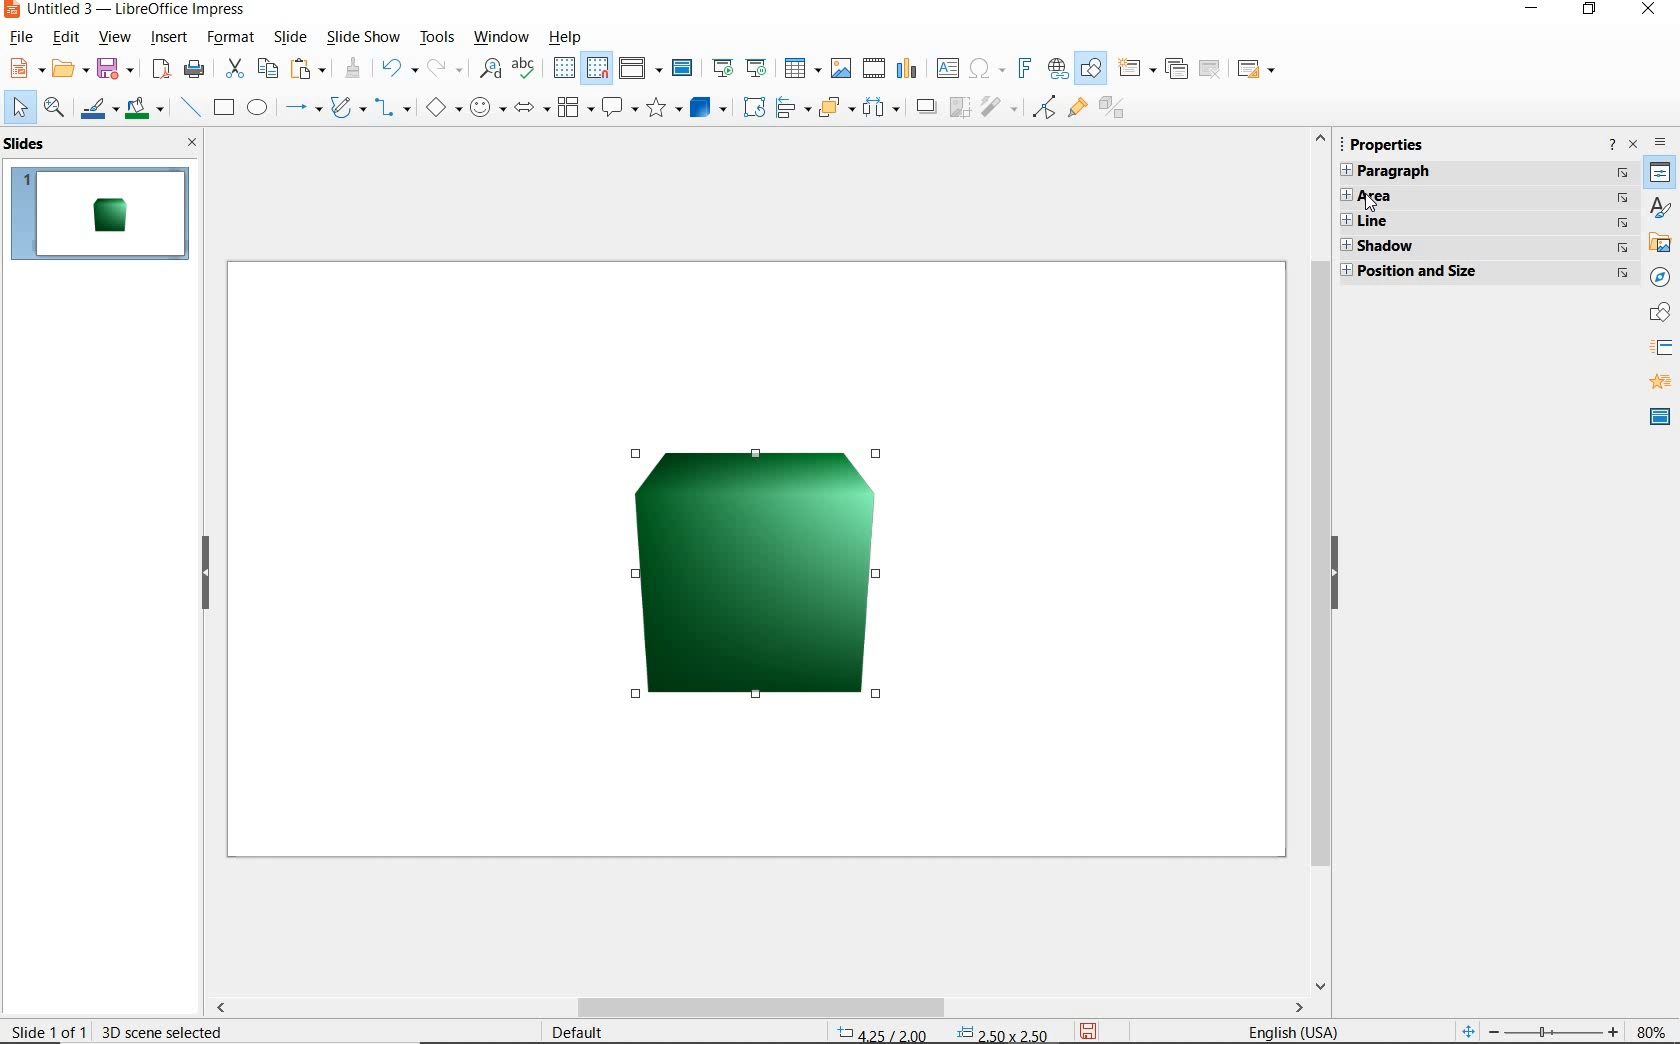 Image resolution: width=1680 pixels, height=1044 pixels. What do you see at coordinates (438, 37) in the screenshot?
I see `tools` at bounding box center [438, 37].